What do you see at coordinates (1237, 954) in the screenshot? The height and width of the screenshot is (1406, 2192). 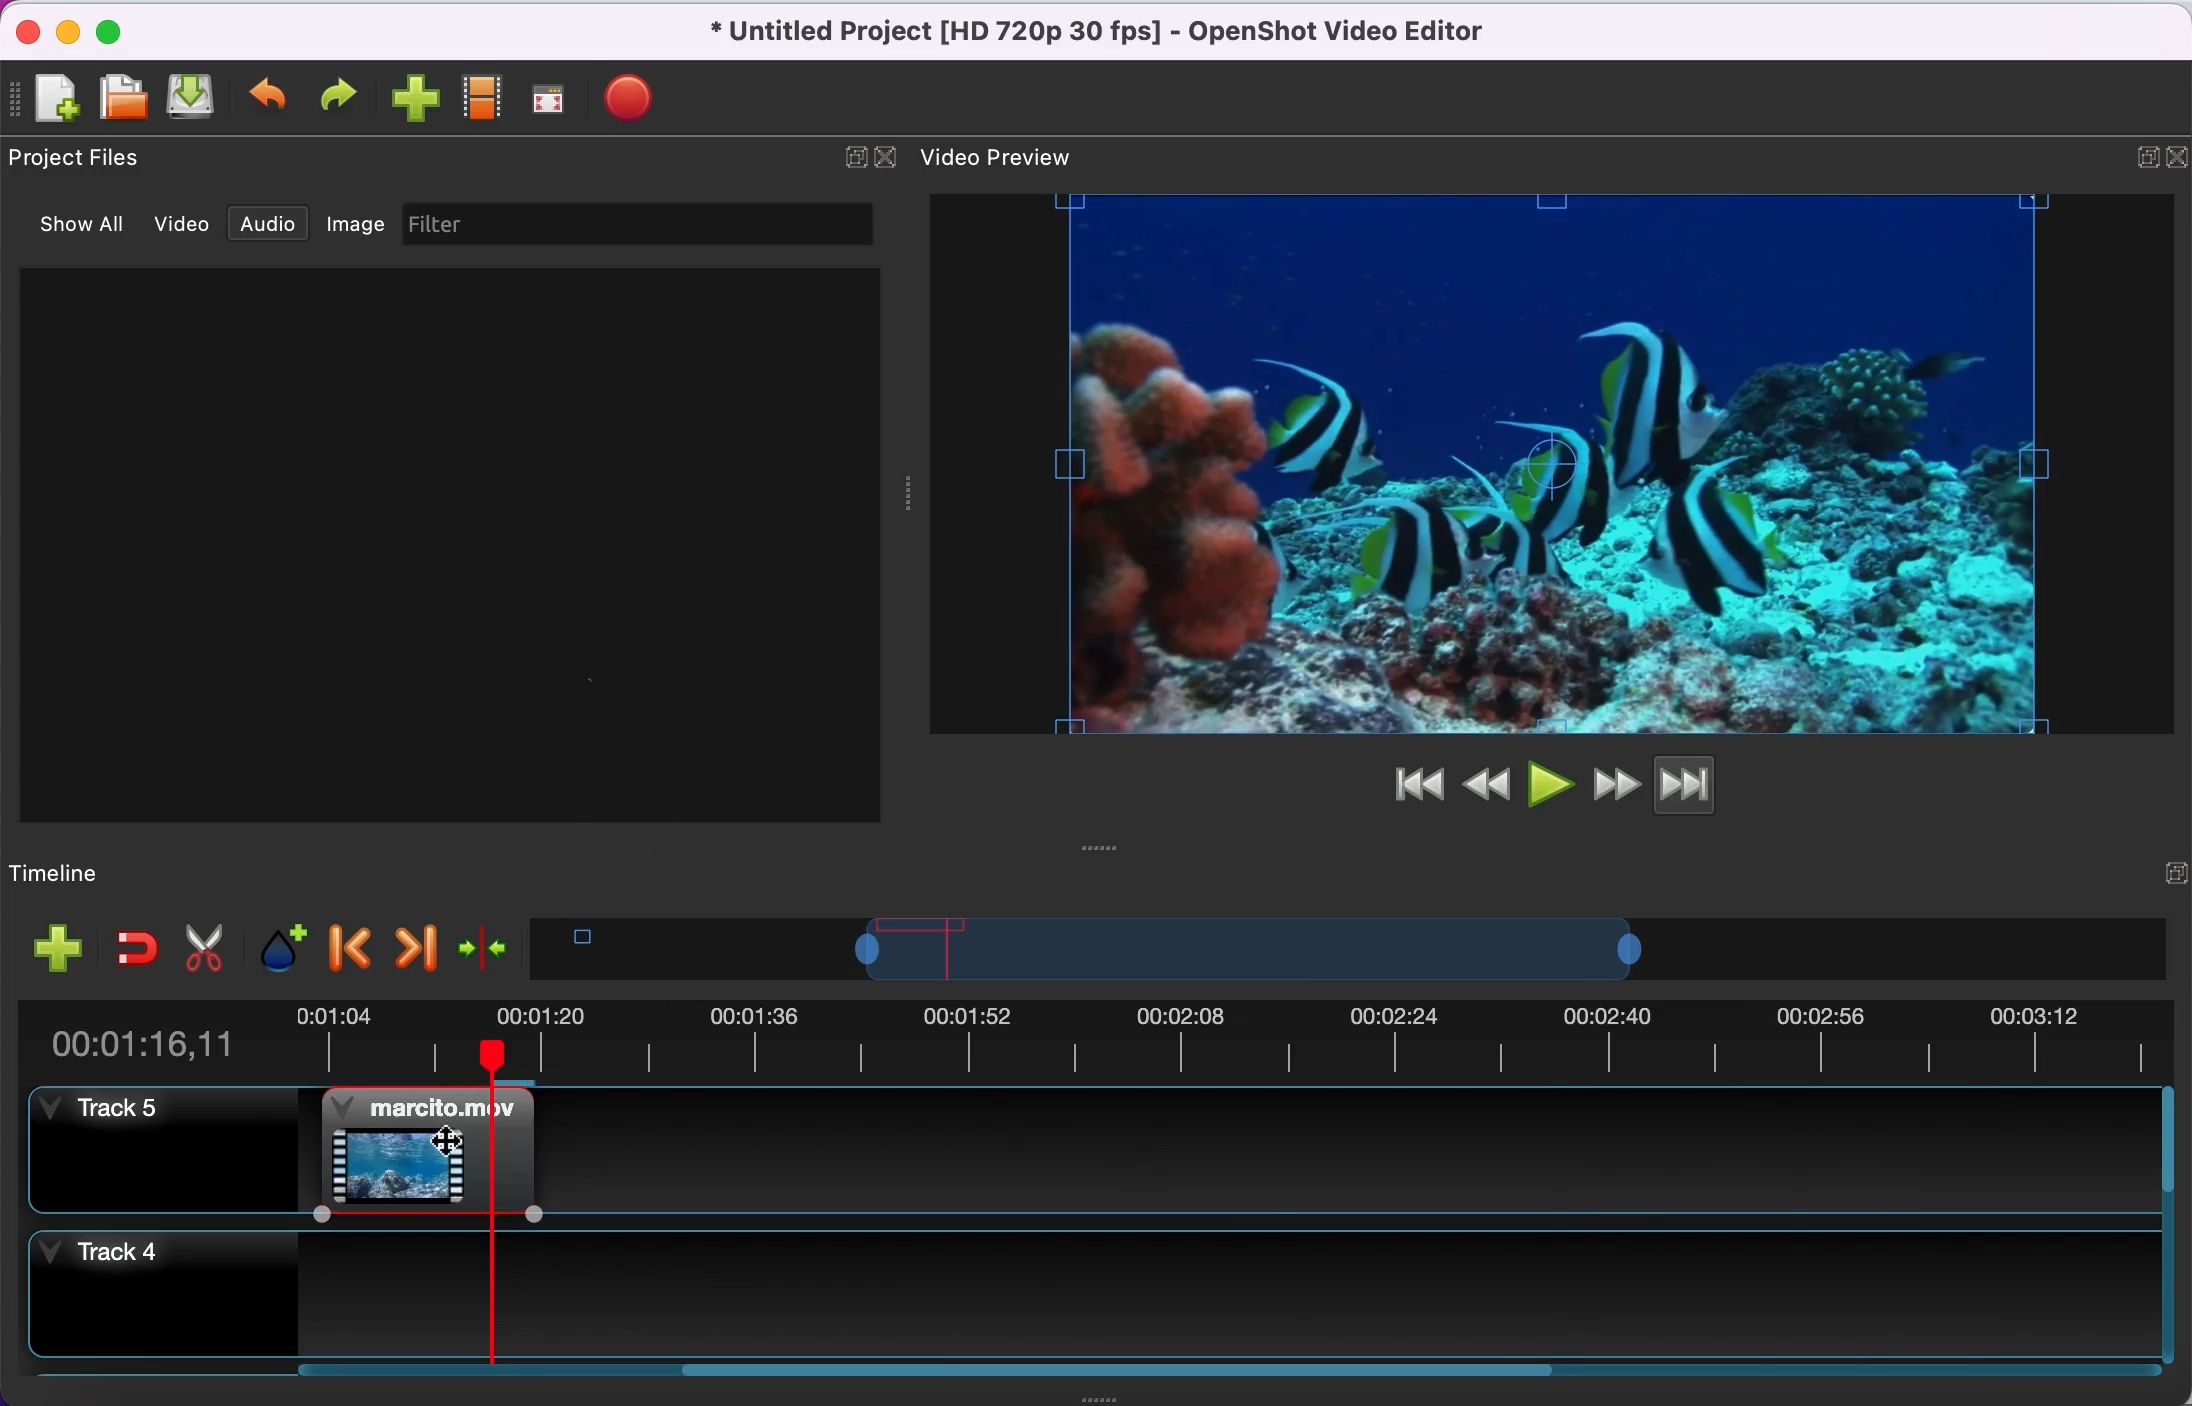 I see `timeline` at bounding box center [1237, 954].